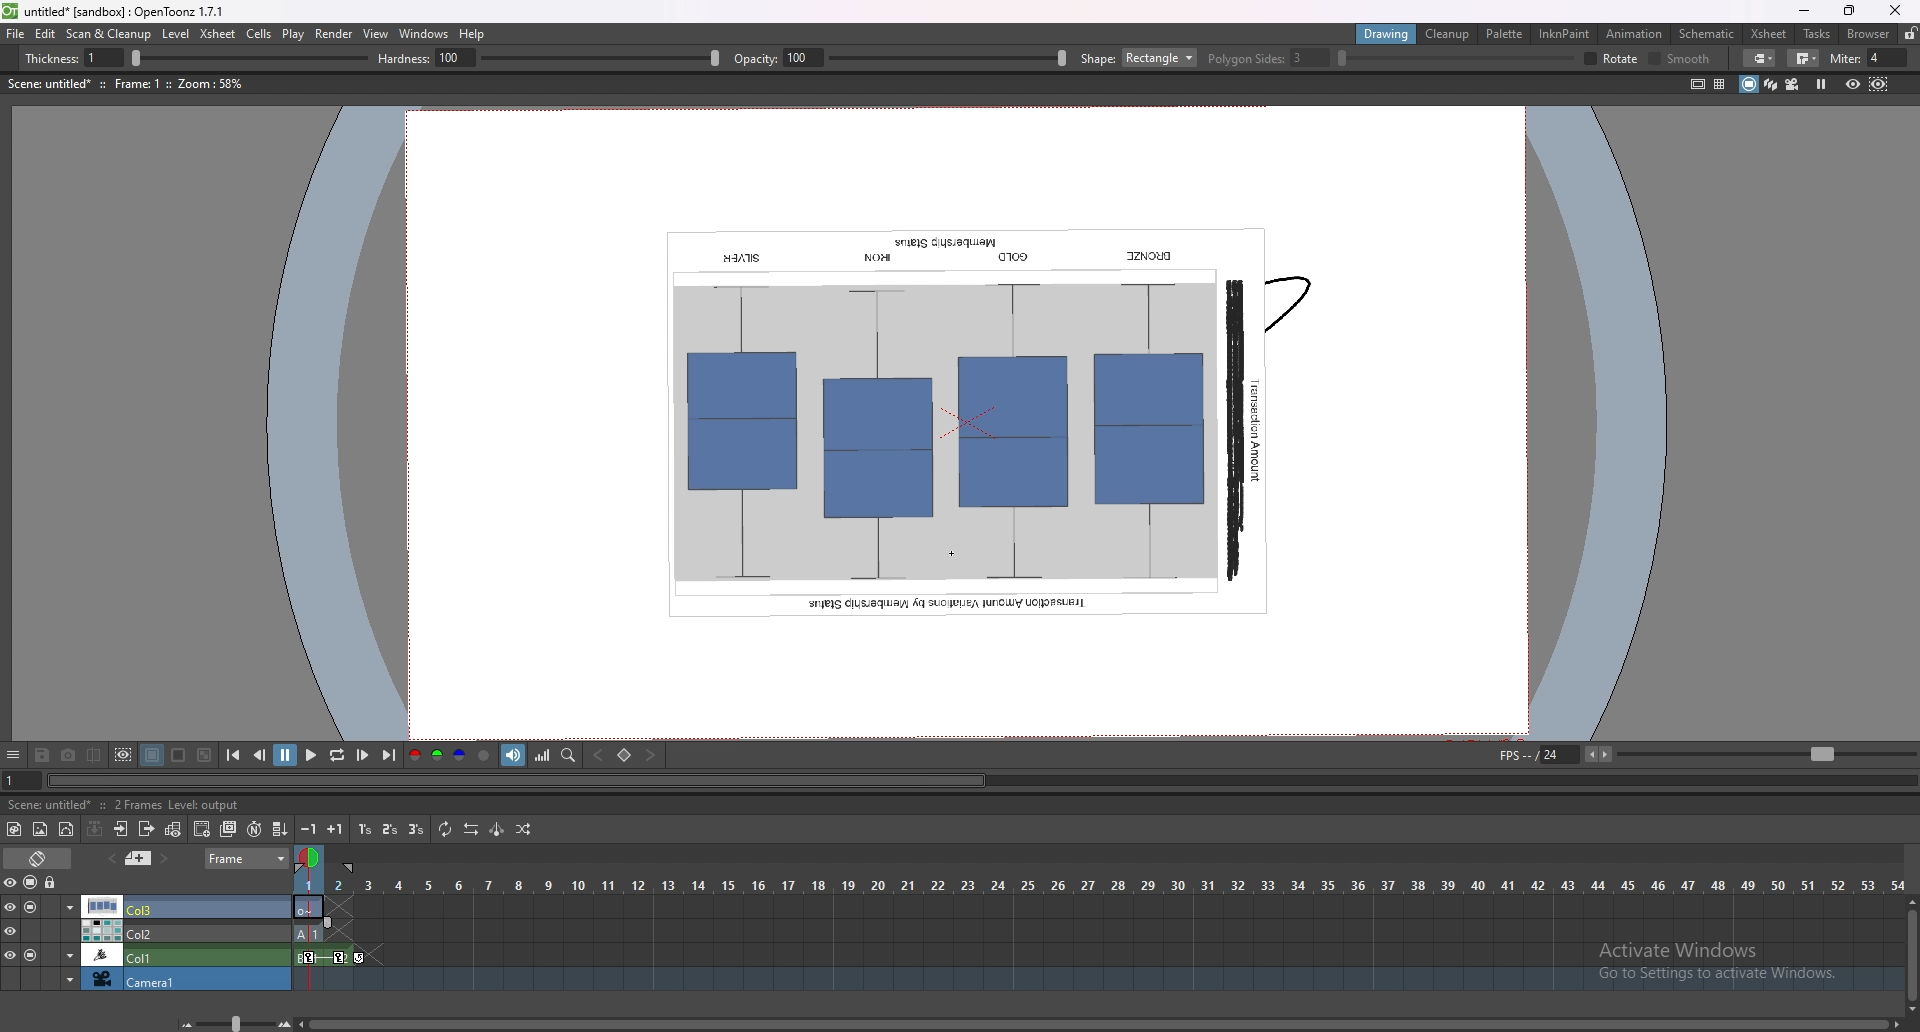 The width and height of the screenshot is (1920, 1032). I want to click on pencil mode, so click(1461, 58).